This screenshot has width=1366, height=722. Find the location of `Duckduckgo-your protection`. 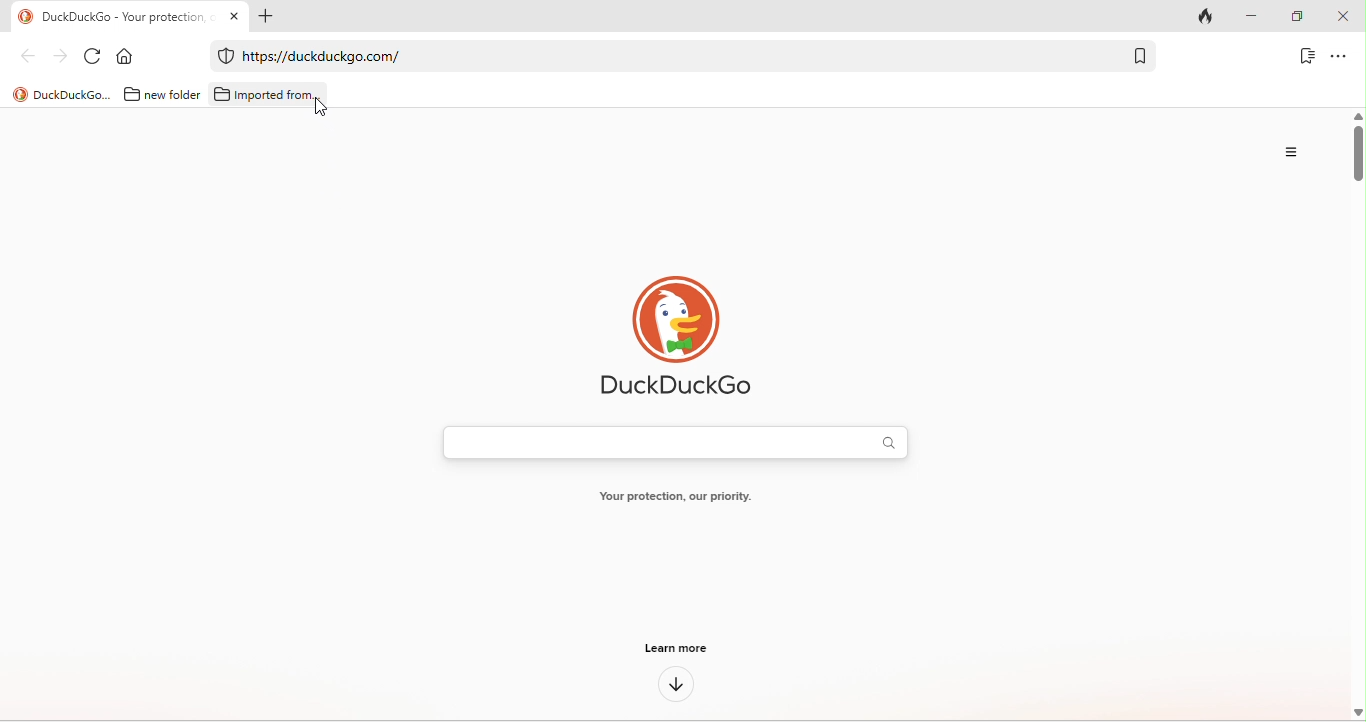

Duckduckgo-your protection is located at coordinates (122, 15).